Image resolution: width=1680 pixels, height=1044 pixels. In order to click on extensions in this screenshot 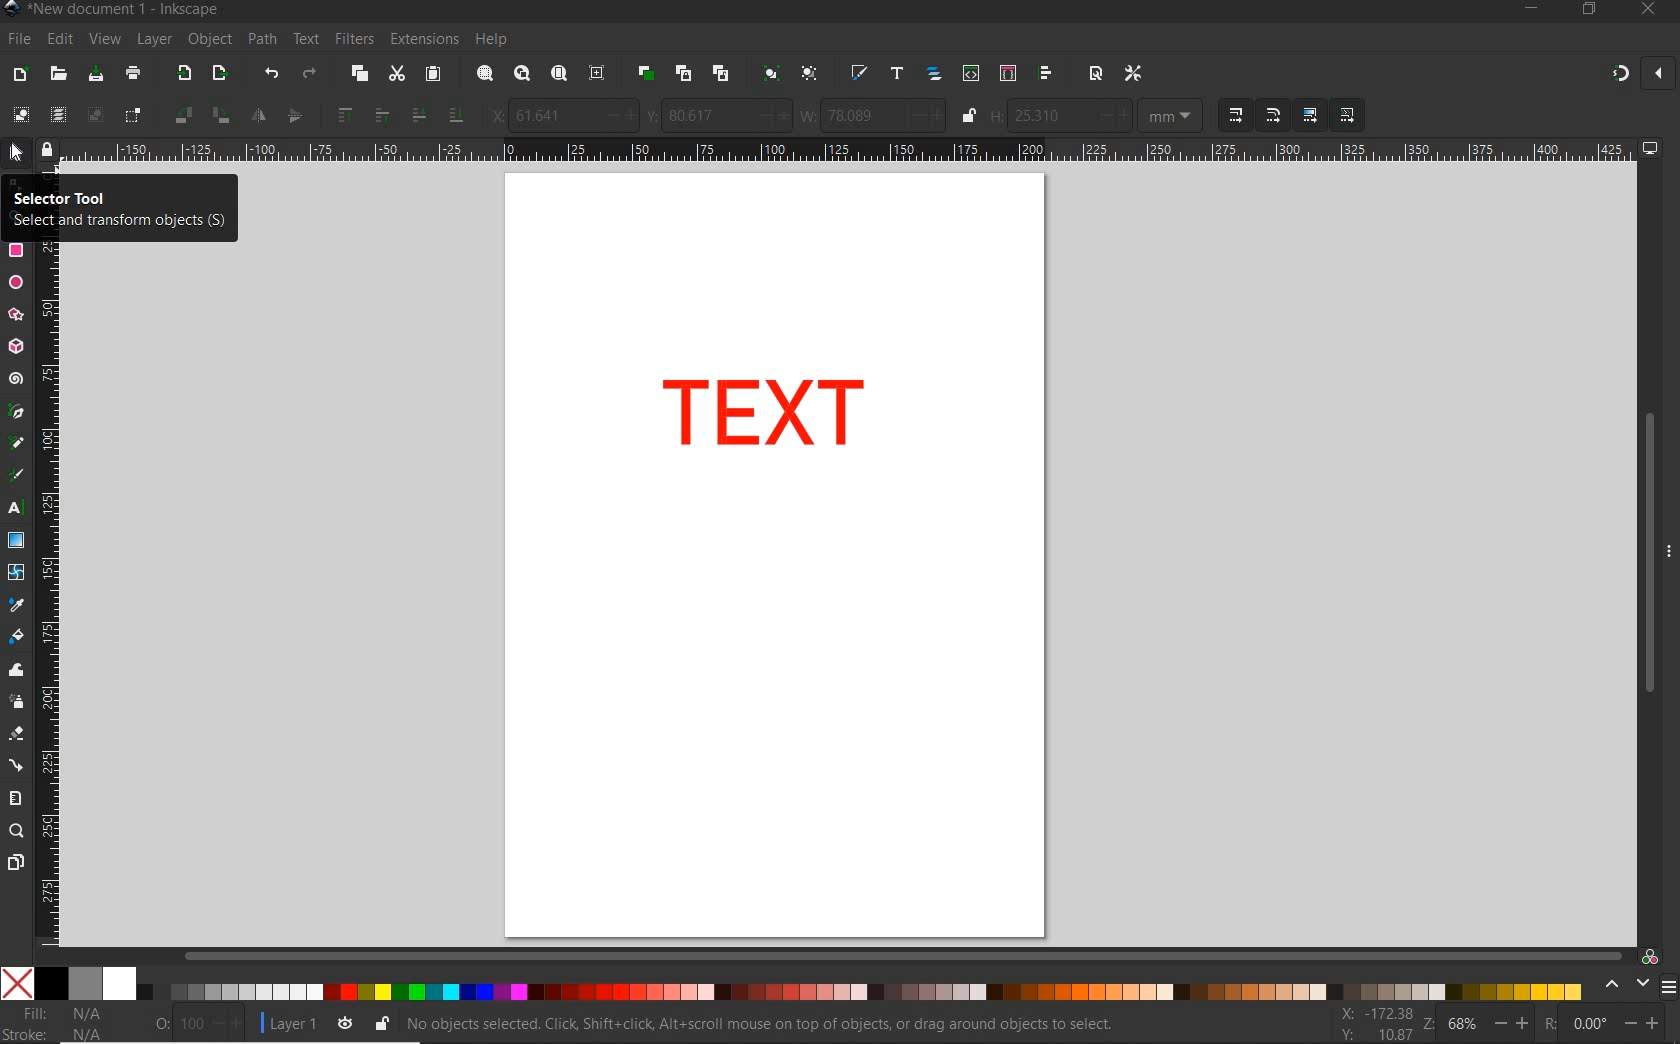, I will do `click(423, 39)`.